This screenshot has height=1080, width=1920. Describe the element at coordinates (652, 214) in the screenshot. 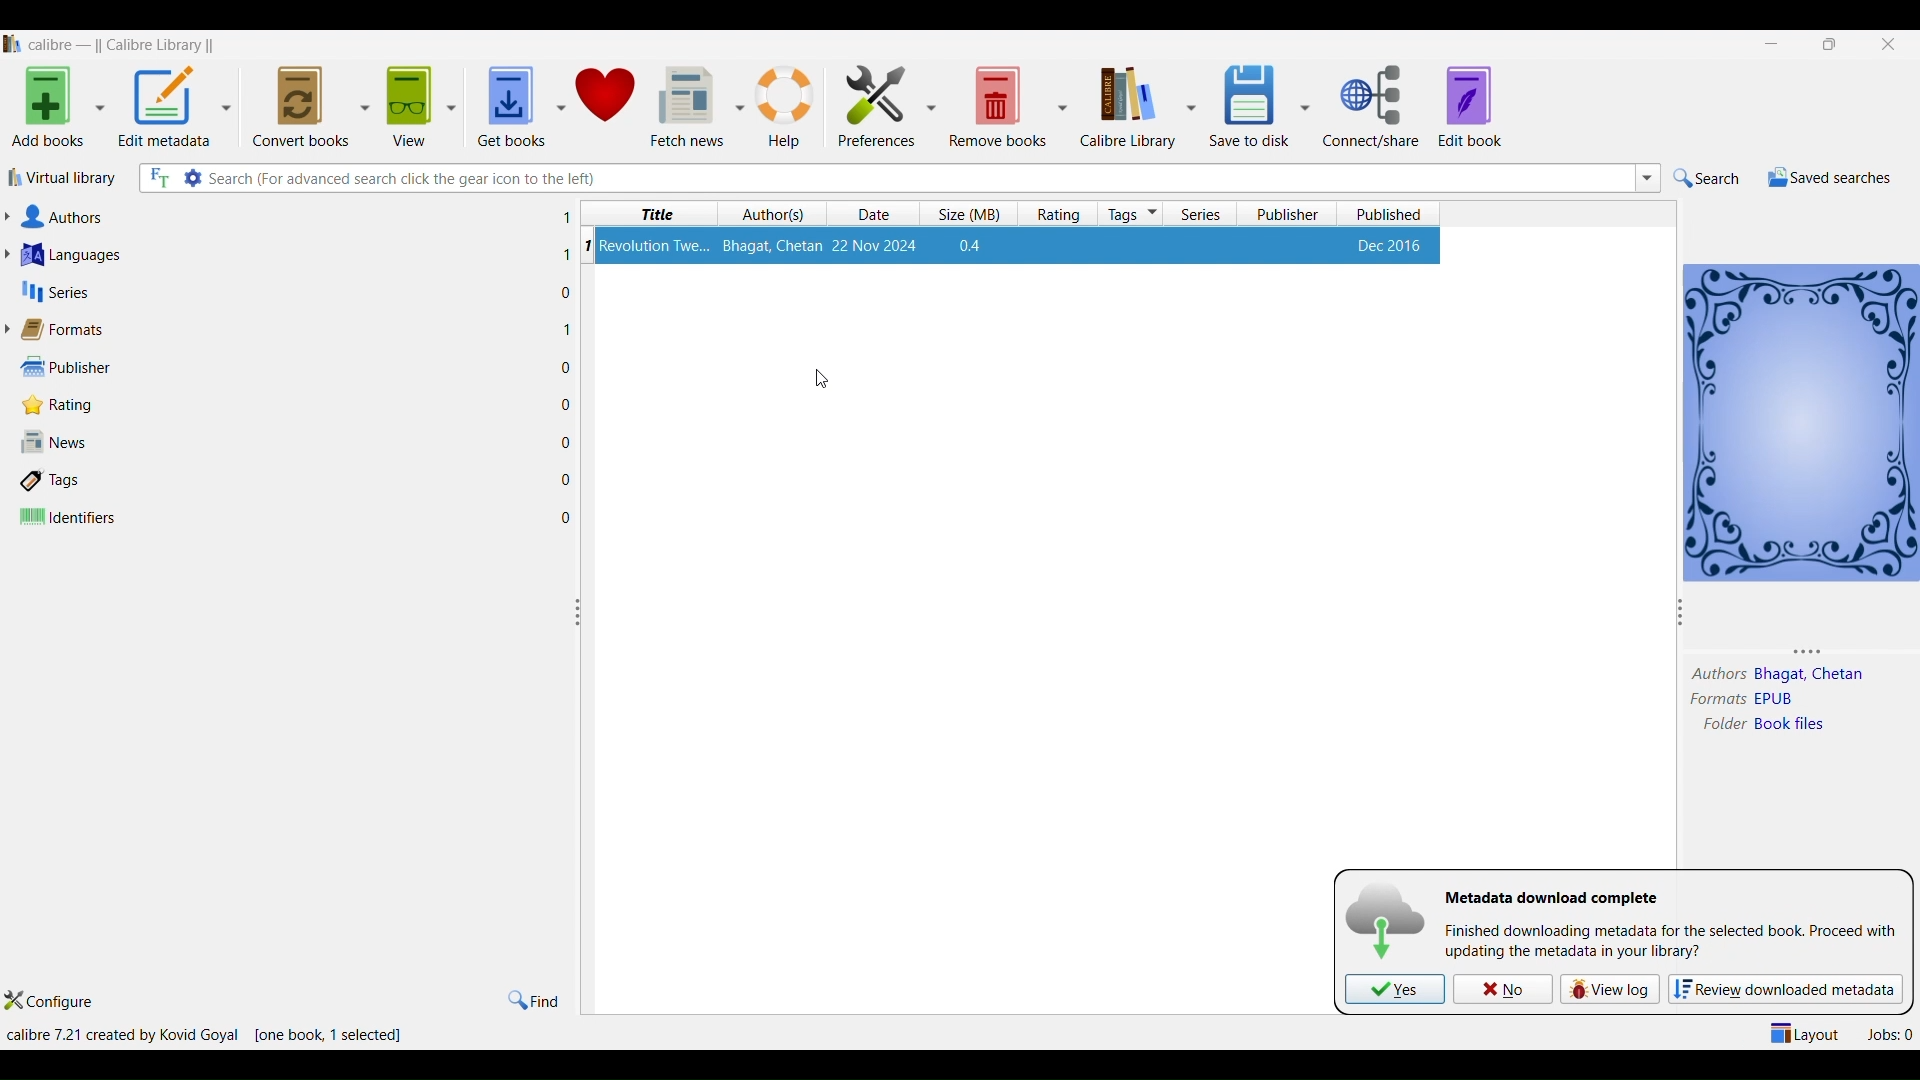

I see `title` at that location.